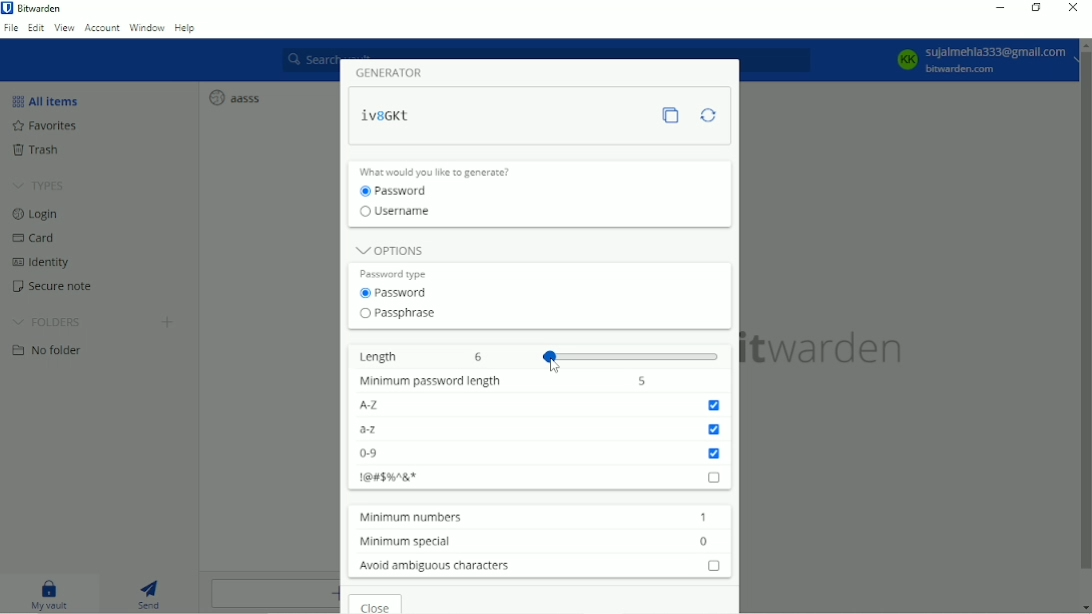  Describe the element at coordinates (541, 476) in the screenshot. I see `Special characters` at that location.